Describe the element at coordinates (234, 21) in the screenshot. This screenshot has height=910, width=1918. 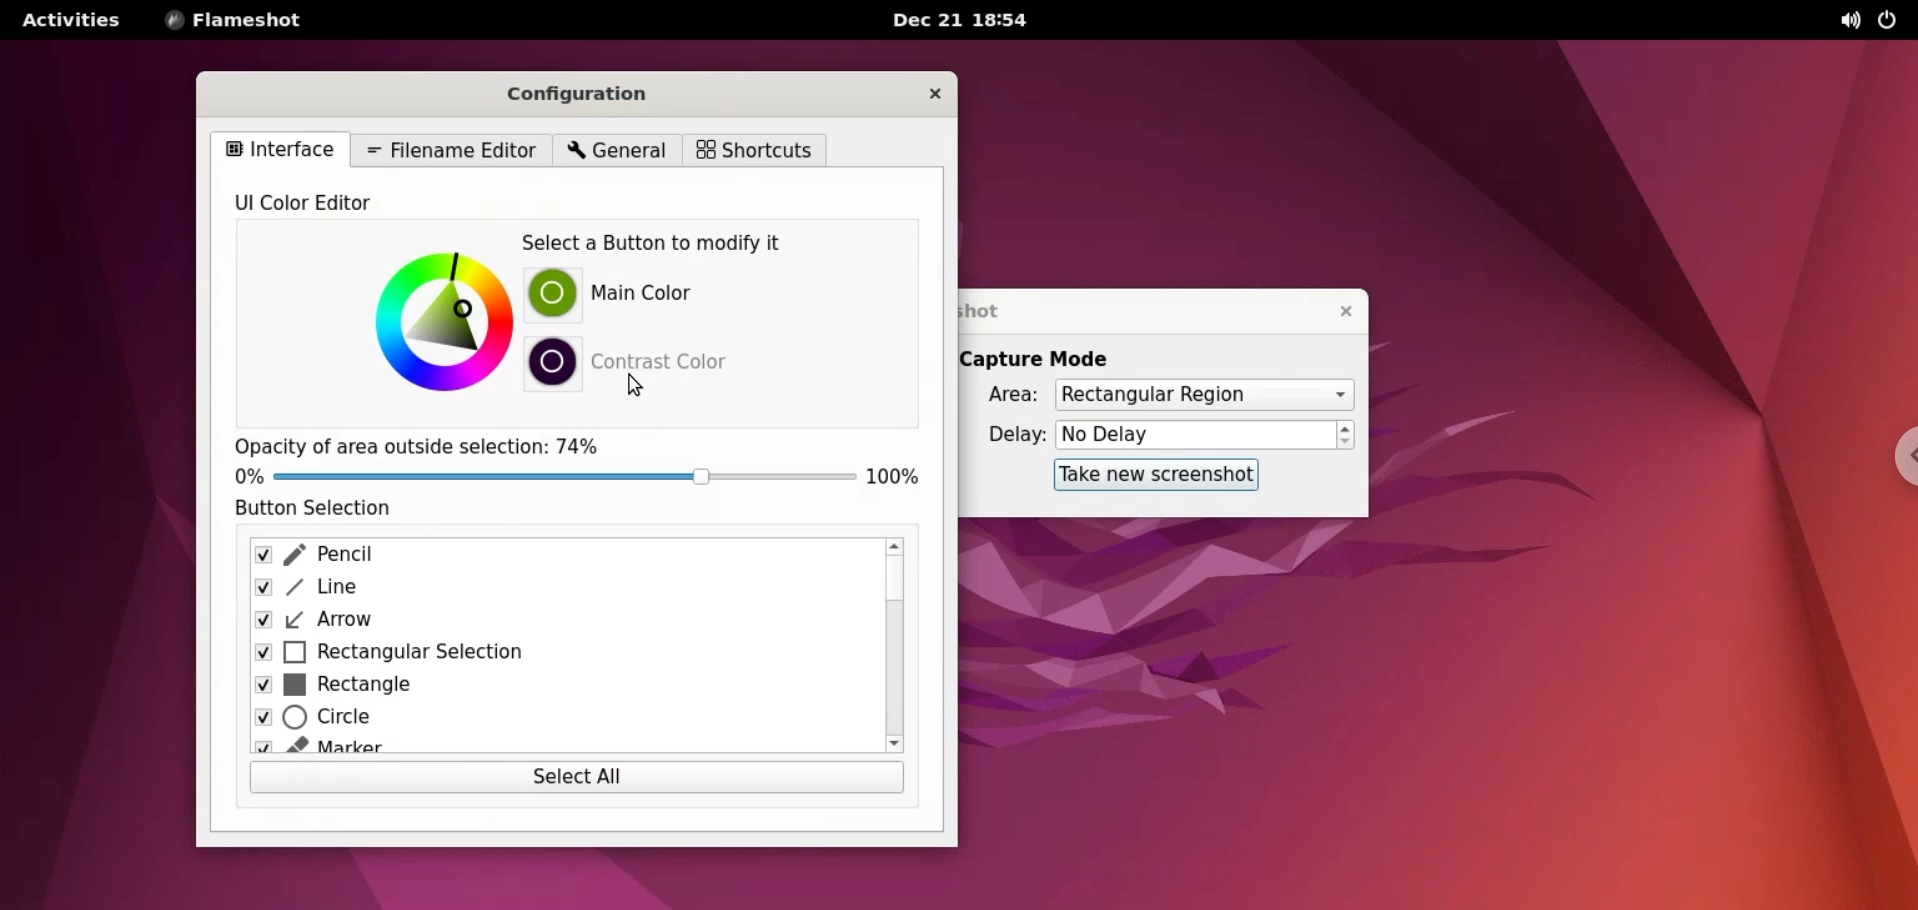
I see `flameshot options` at that location.